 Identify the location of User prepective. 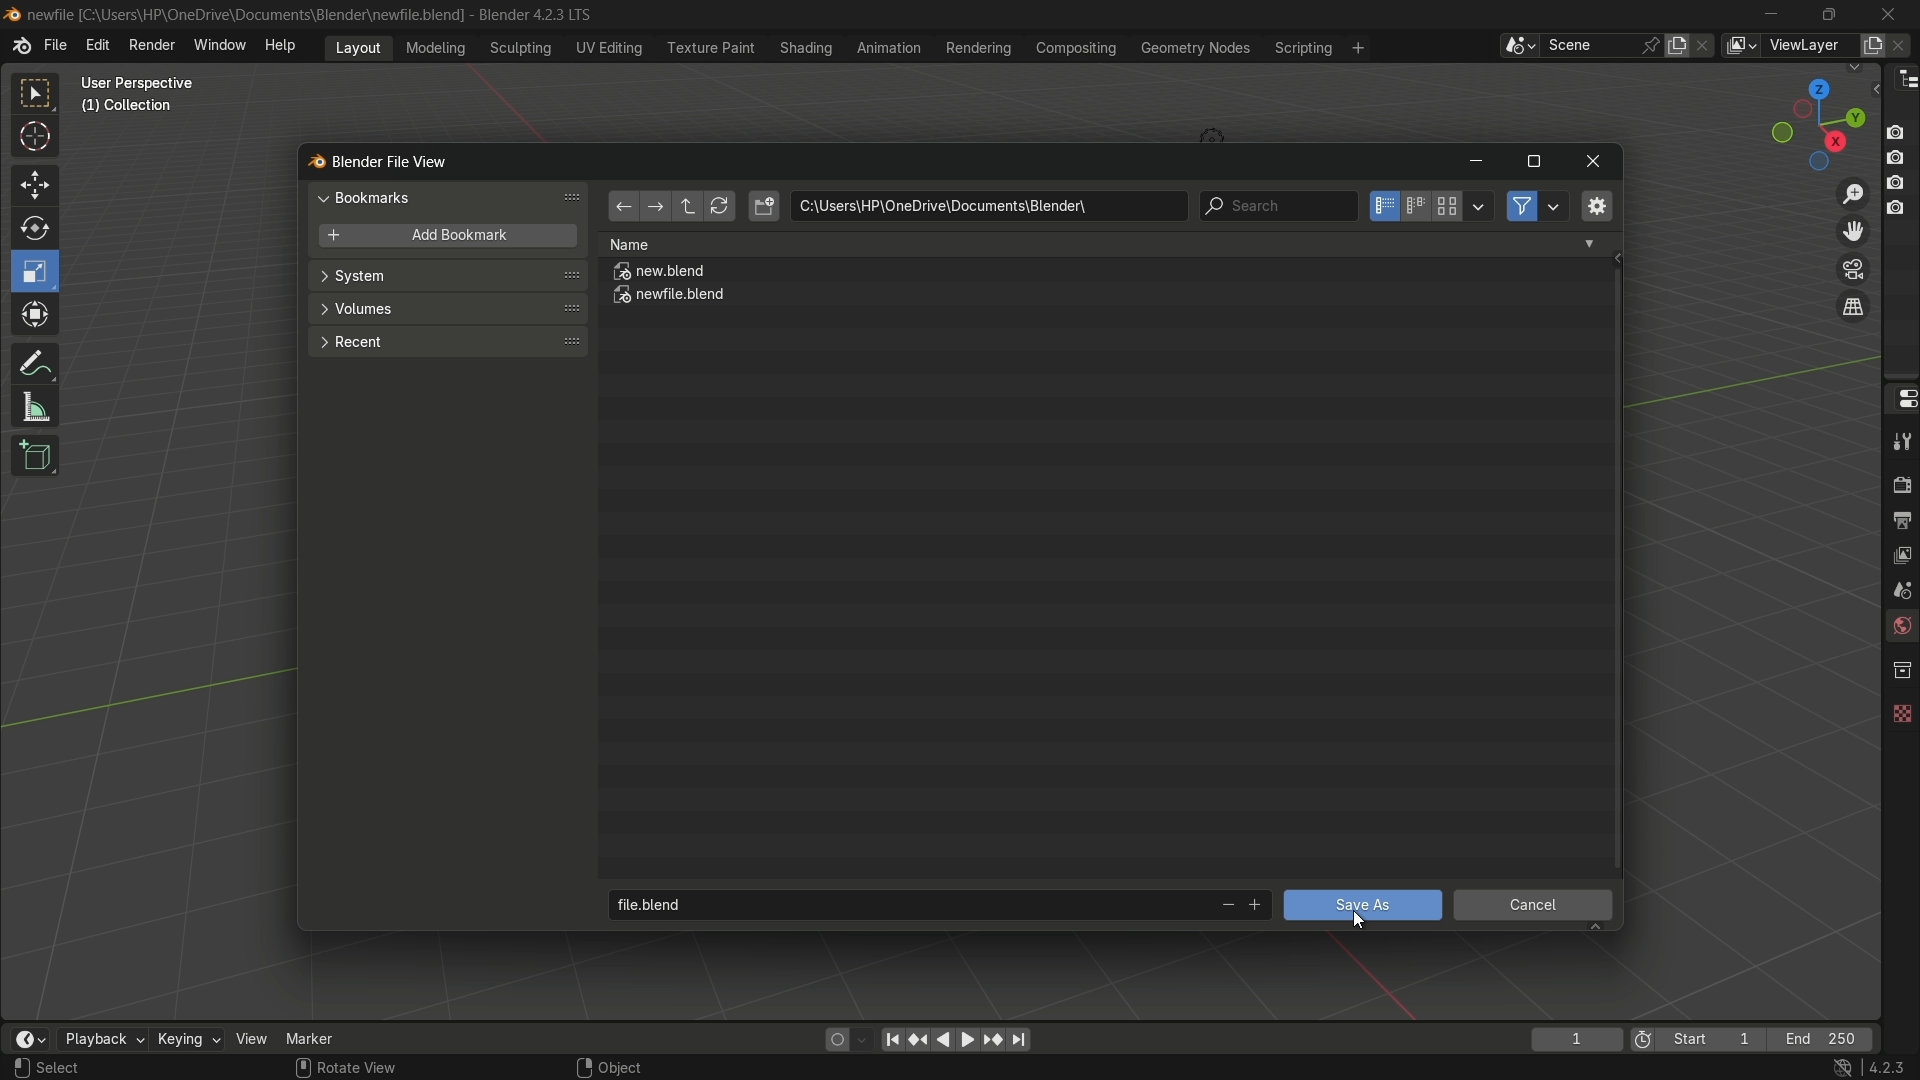
(146, 83).